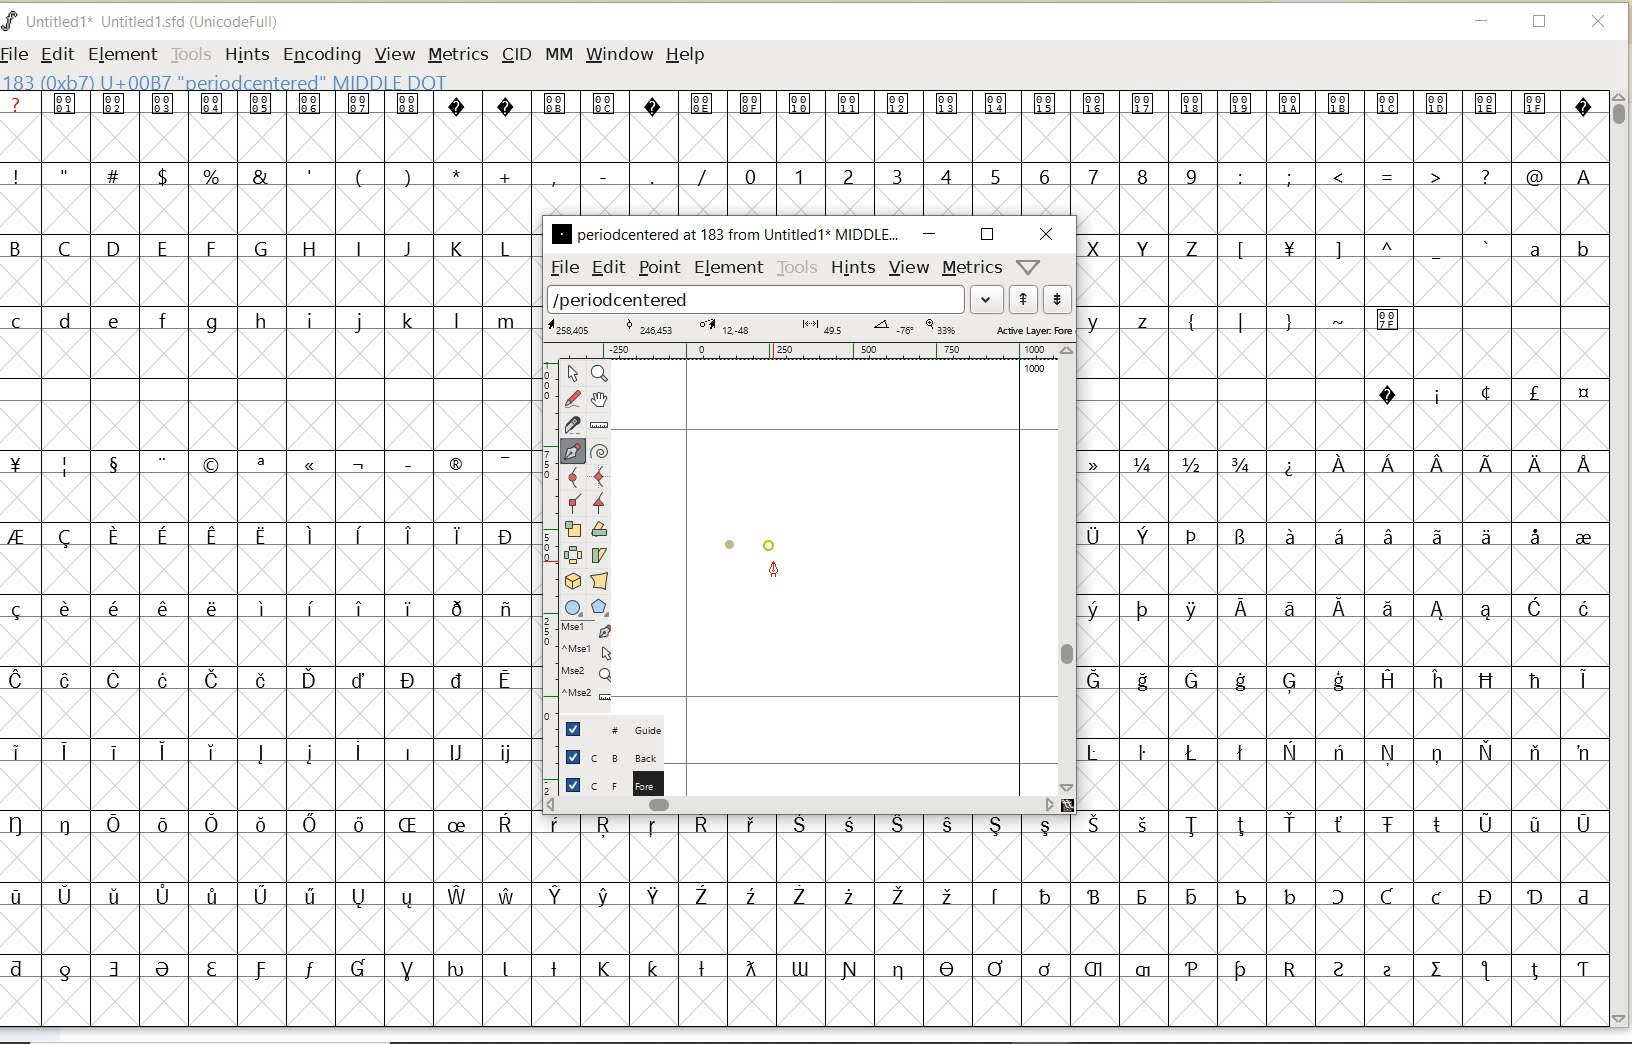 This screenshot has height=1044, width=1632. Describe the element at coordinates (1046, 234) in the screenshot. I see `close` at that location.